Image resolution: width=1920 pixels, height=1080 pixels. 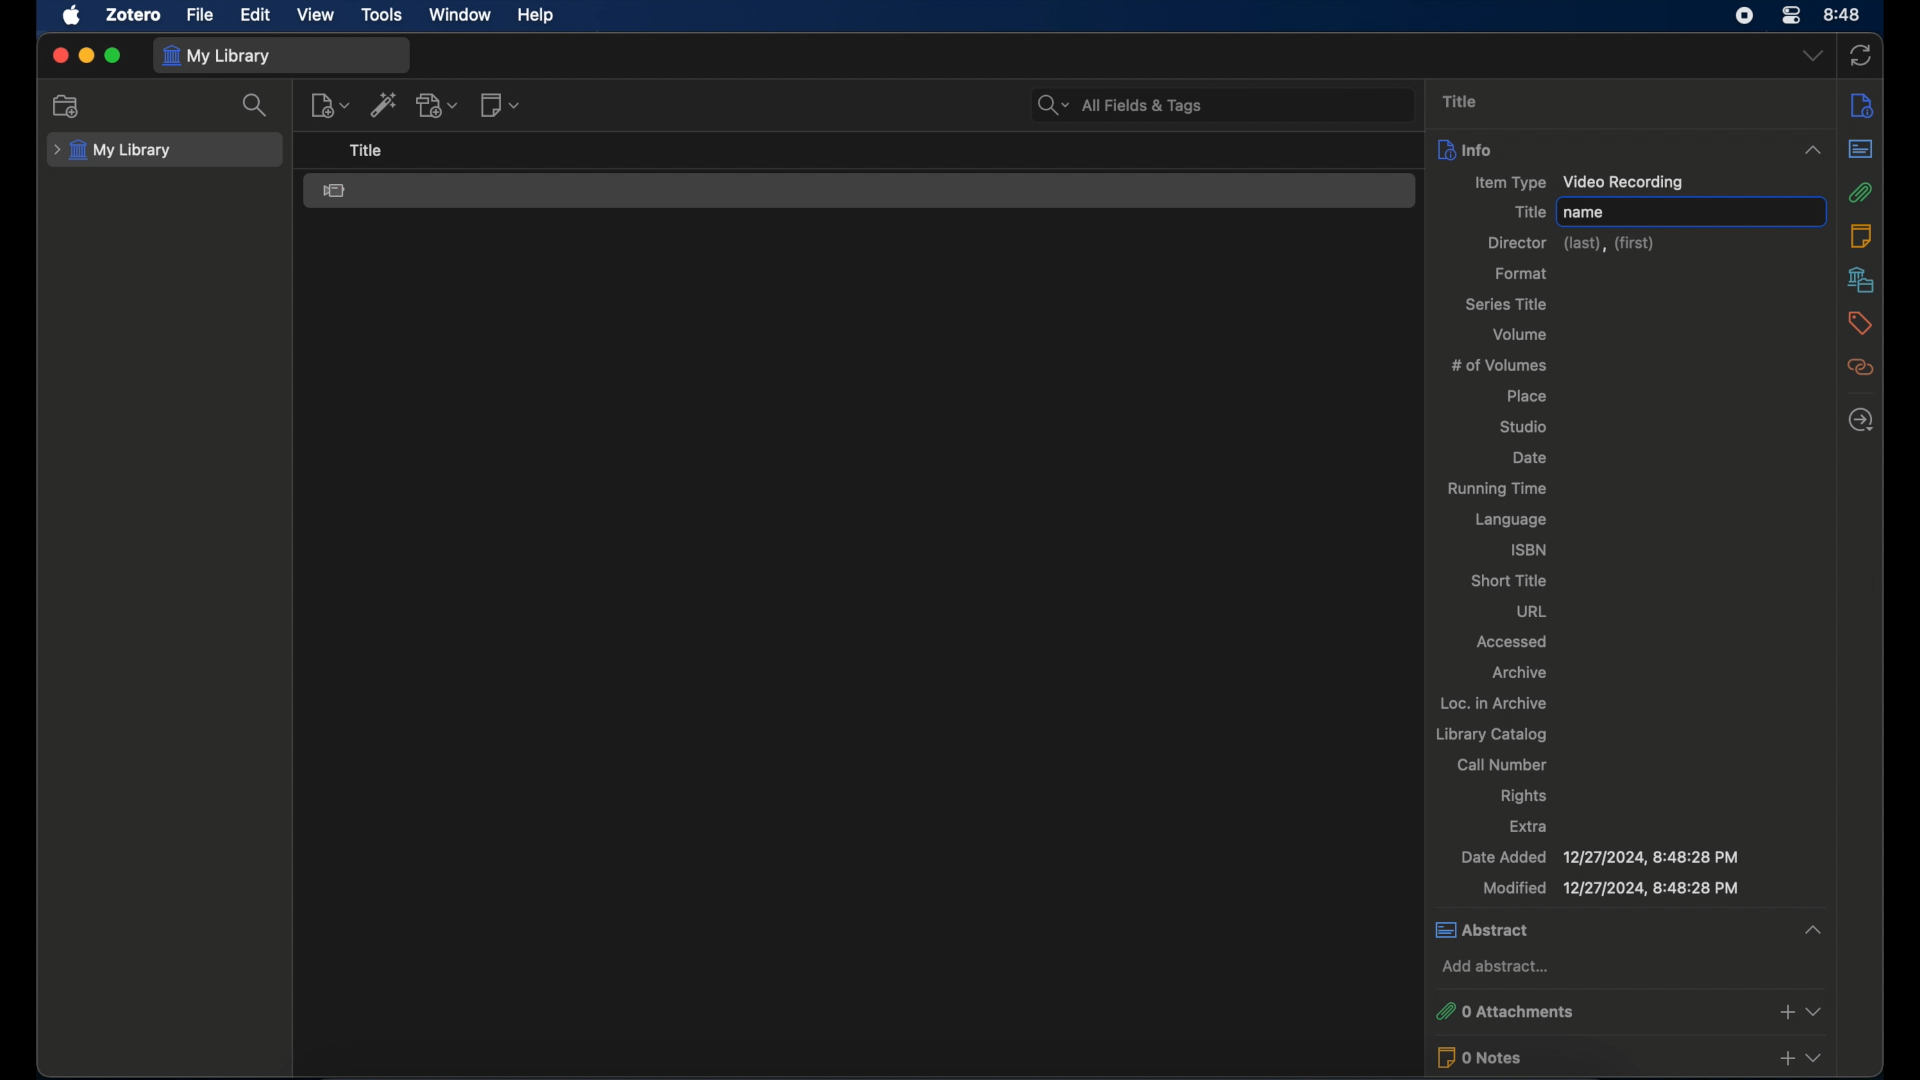 What do you see at coordinates (1495, 966) in the screenshot?
I see `add abstract` at bounding box center [1495, 966].